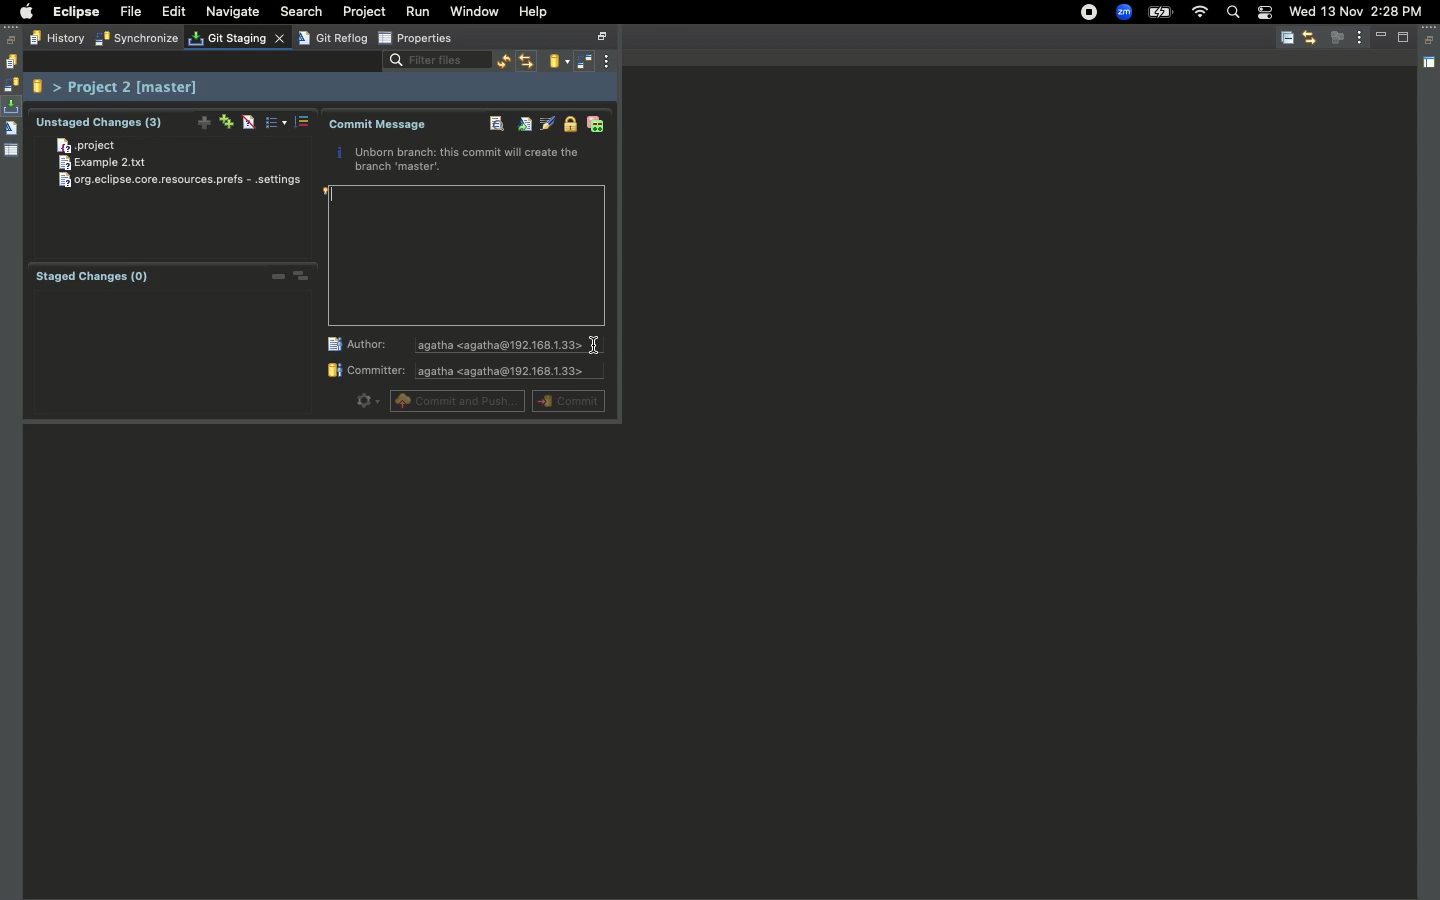 This screenshot has width=1440, height=900. What do you see at coordinates (462, 373) in the screenshot?
I see `Committer: agatha<agatha@192.168.1.33>` at bounding box center [462, 373].